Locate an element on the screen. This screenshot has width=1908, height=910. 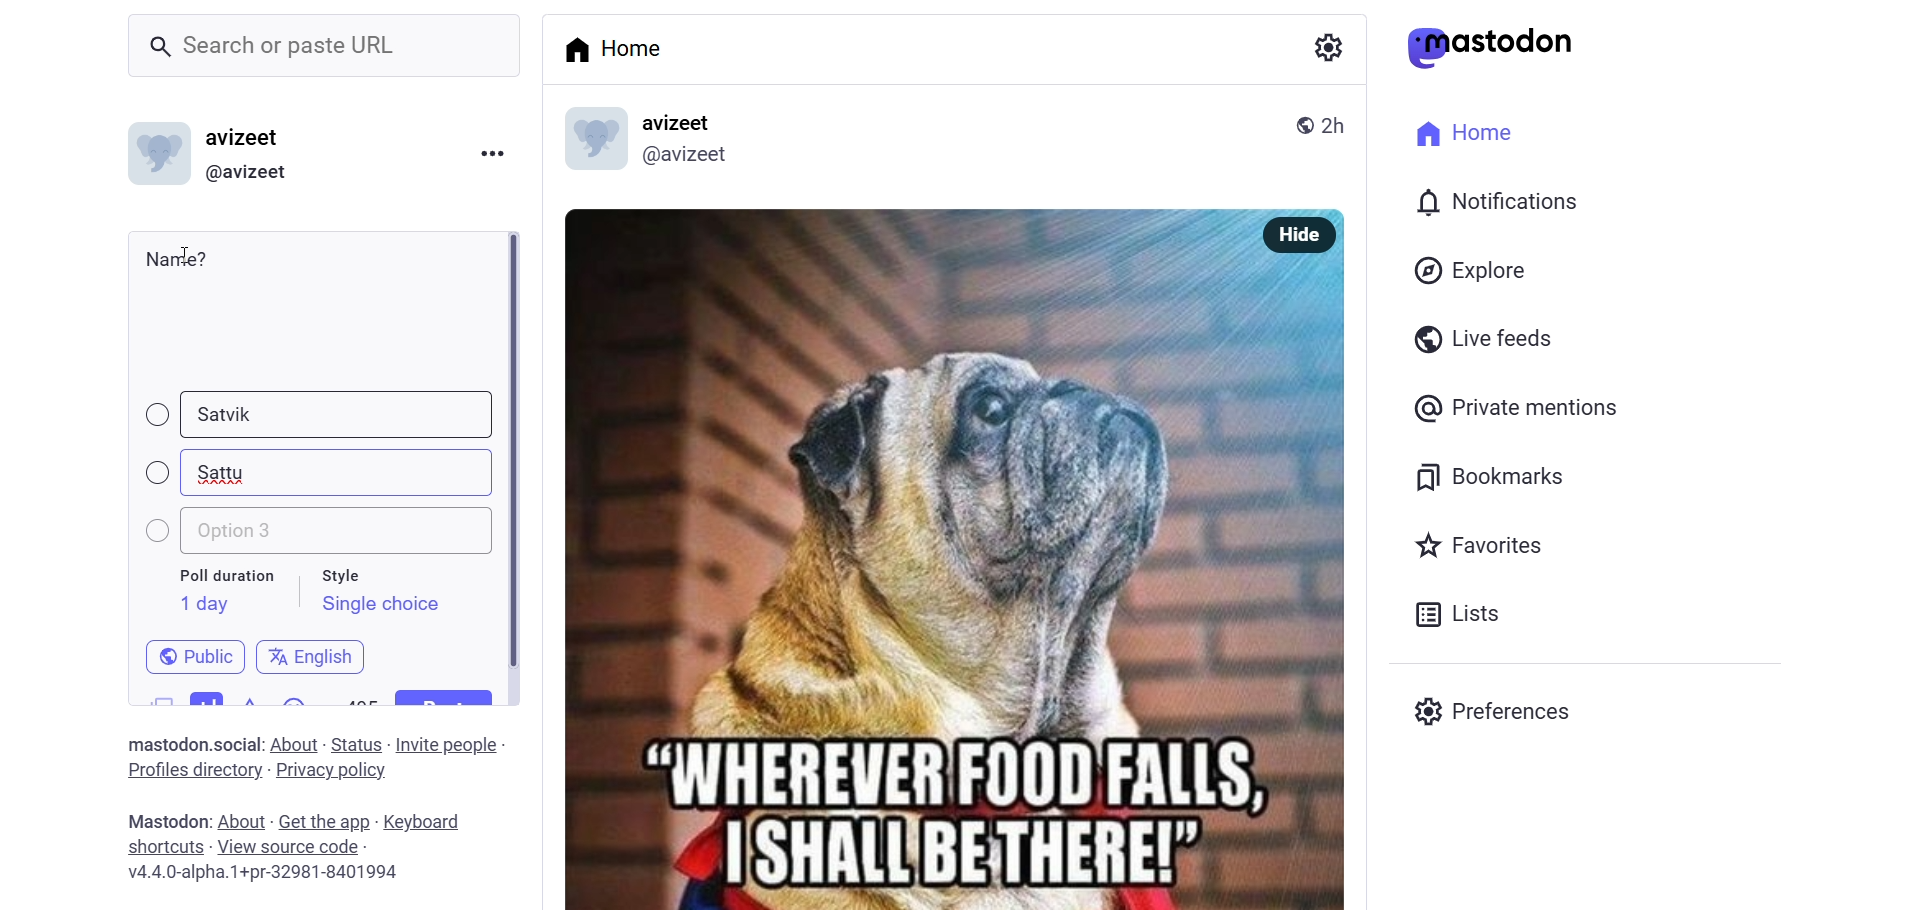
more is located at coordinates (491, 151).